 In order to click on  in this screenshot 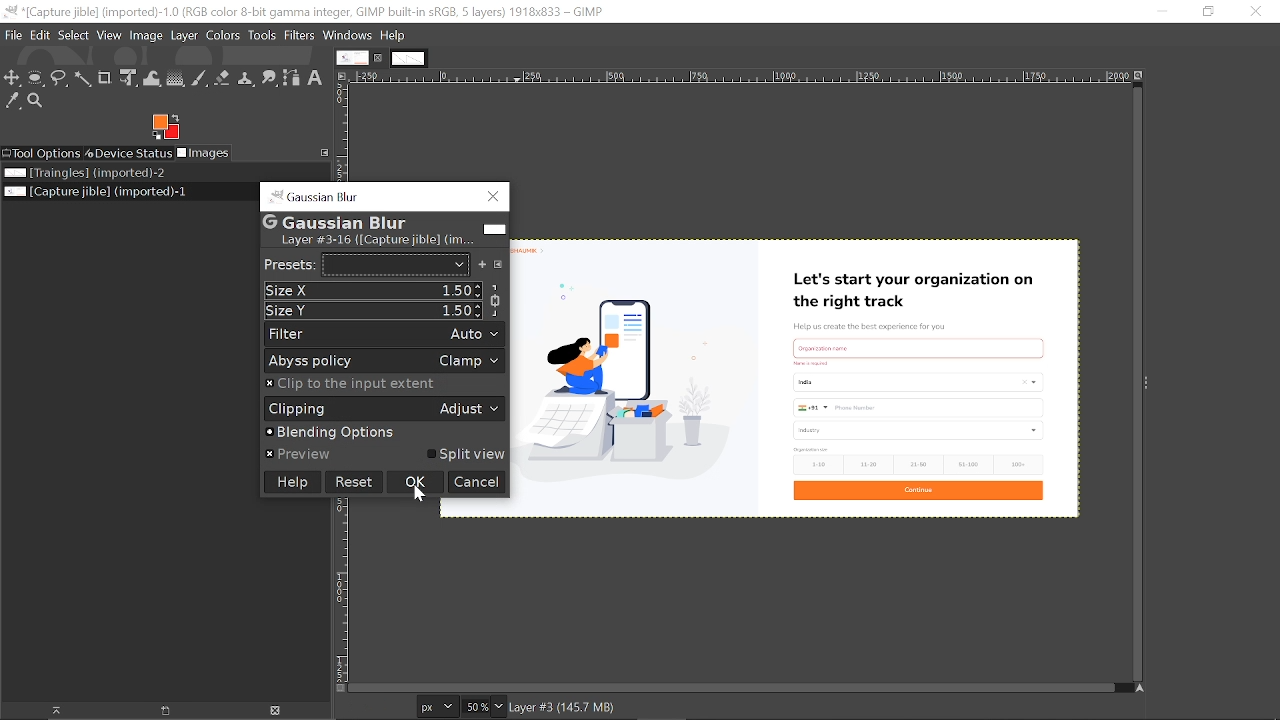, I will do `click(275, 196)`.